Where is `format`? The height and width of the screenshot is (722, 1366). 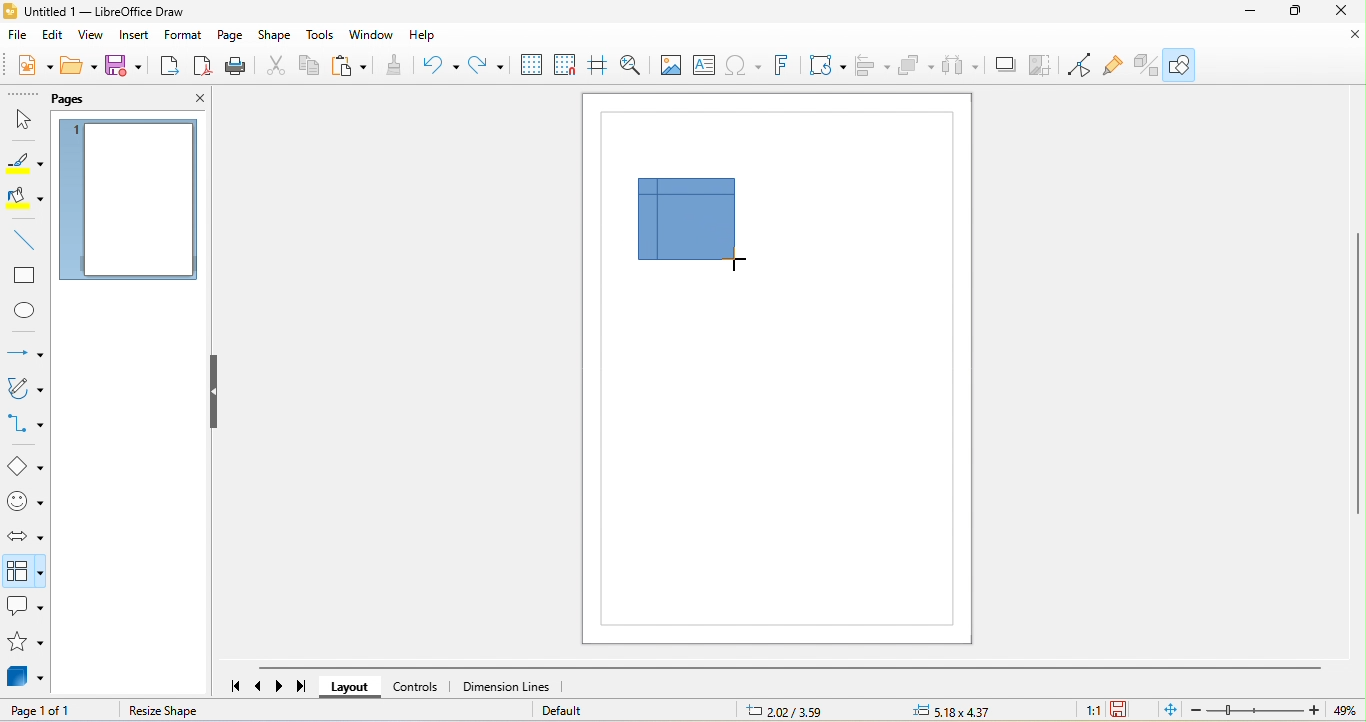 format is located at coordinates (186, 36).